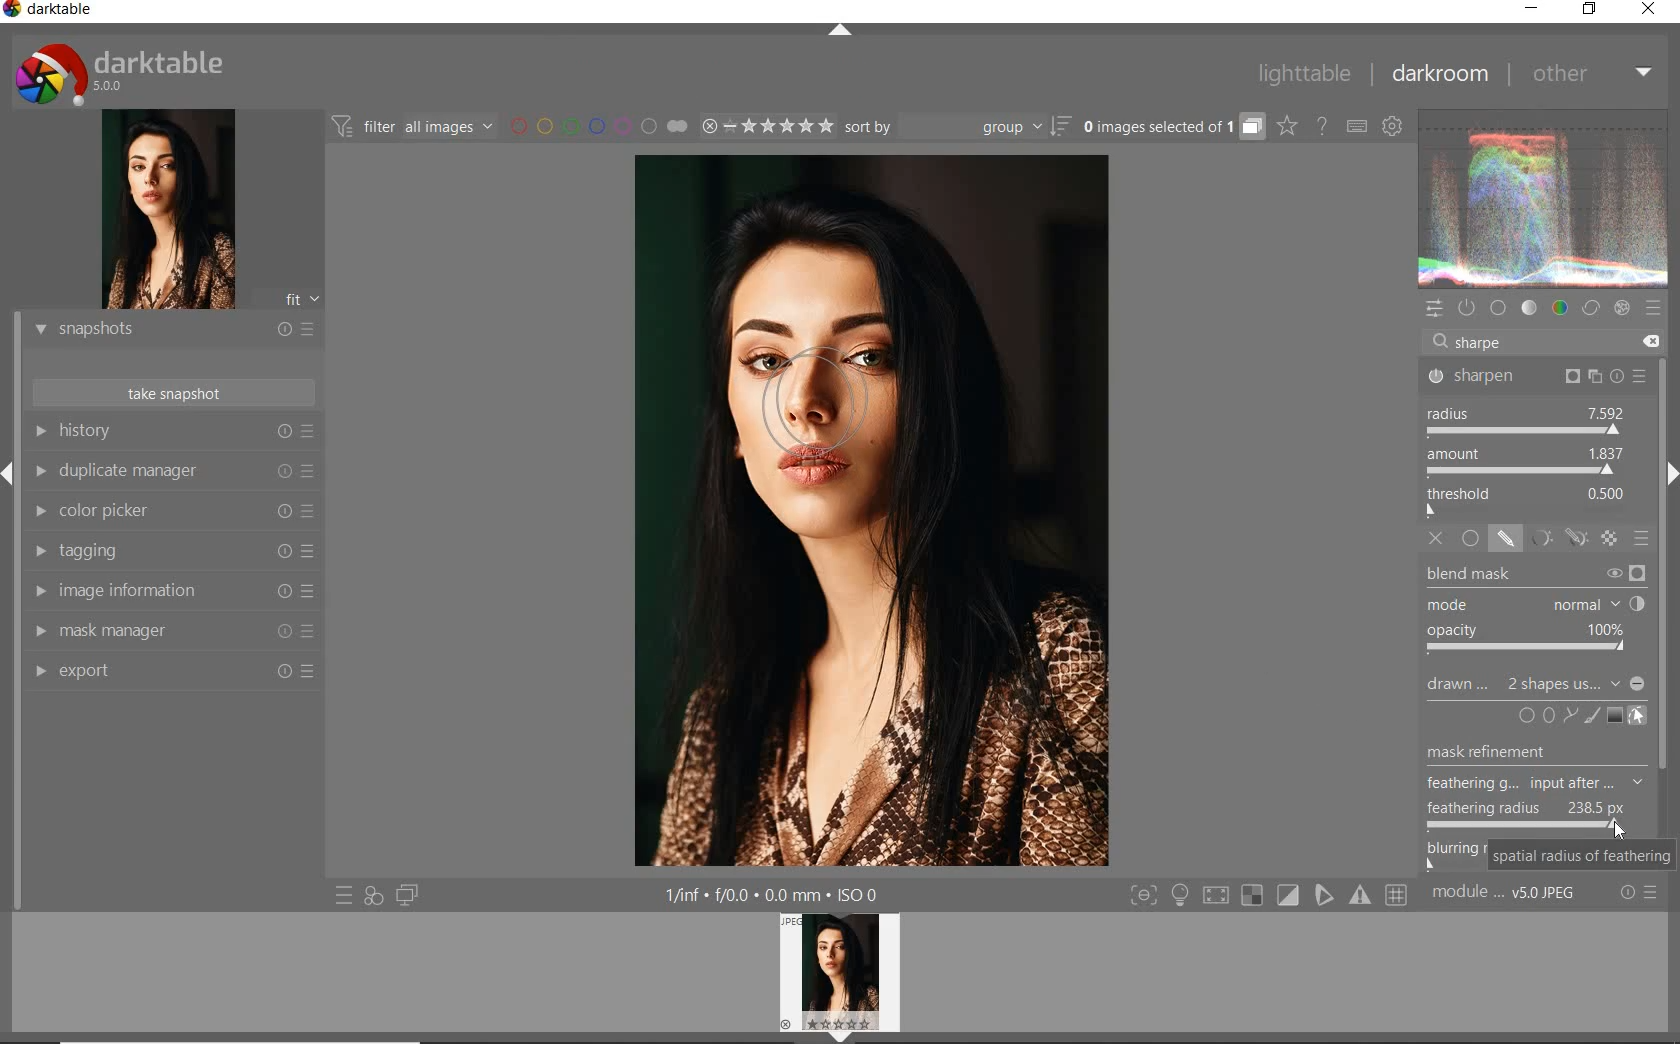  Describe the element at coordinates (175, 392) in the screenshot. I see `TAKE SNAPSHOTS` at that location.